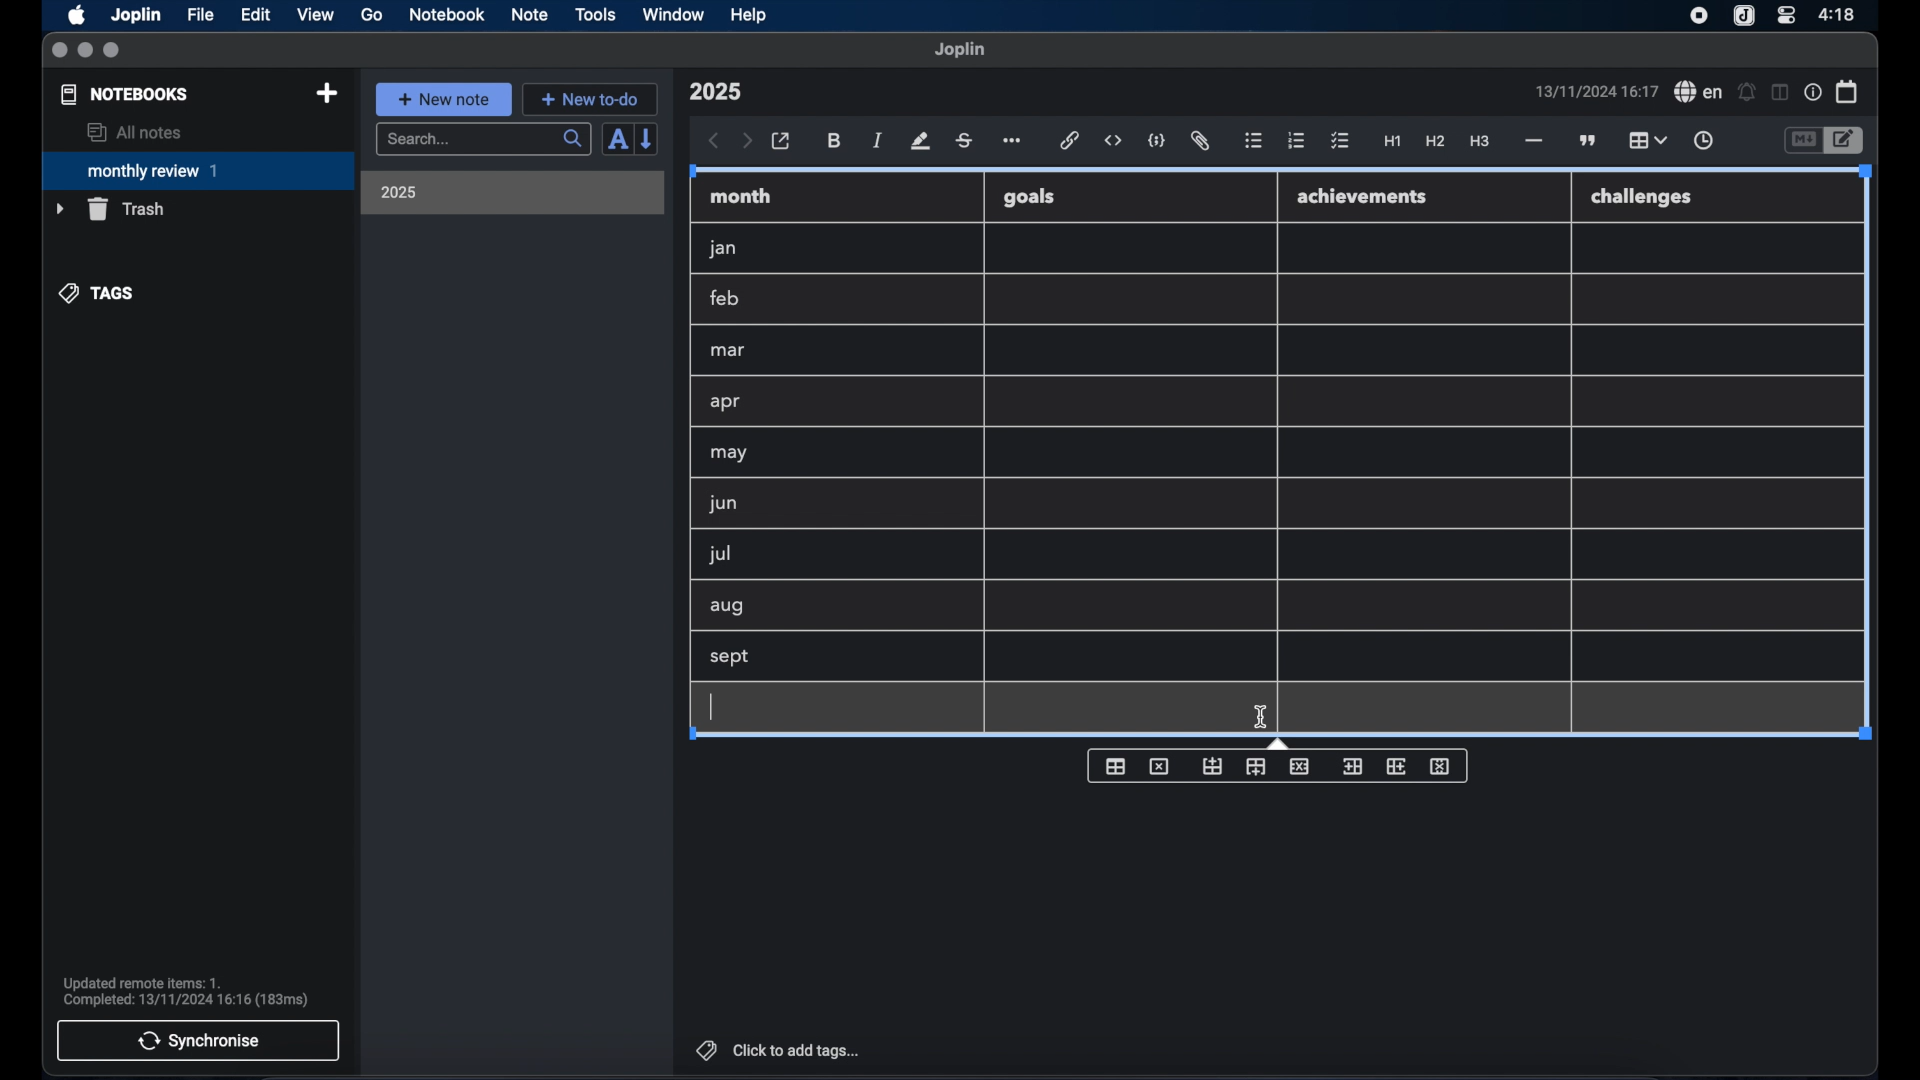  Describe the element at coordinates (591, 99) in the screenshot. I see `new to-do` at that location.